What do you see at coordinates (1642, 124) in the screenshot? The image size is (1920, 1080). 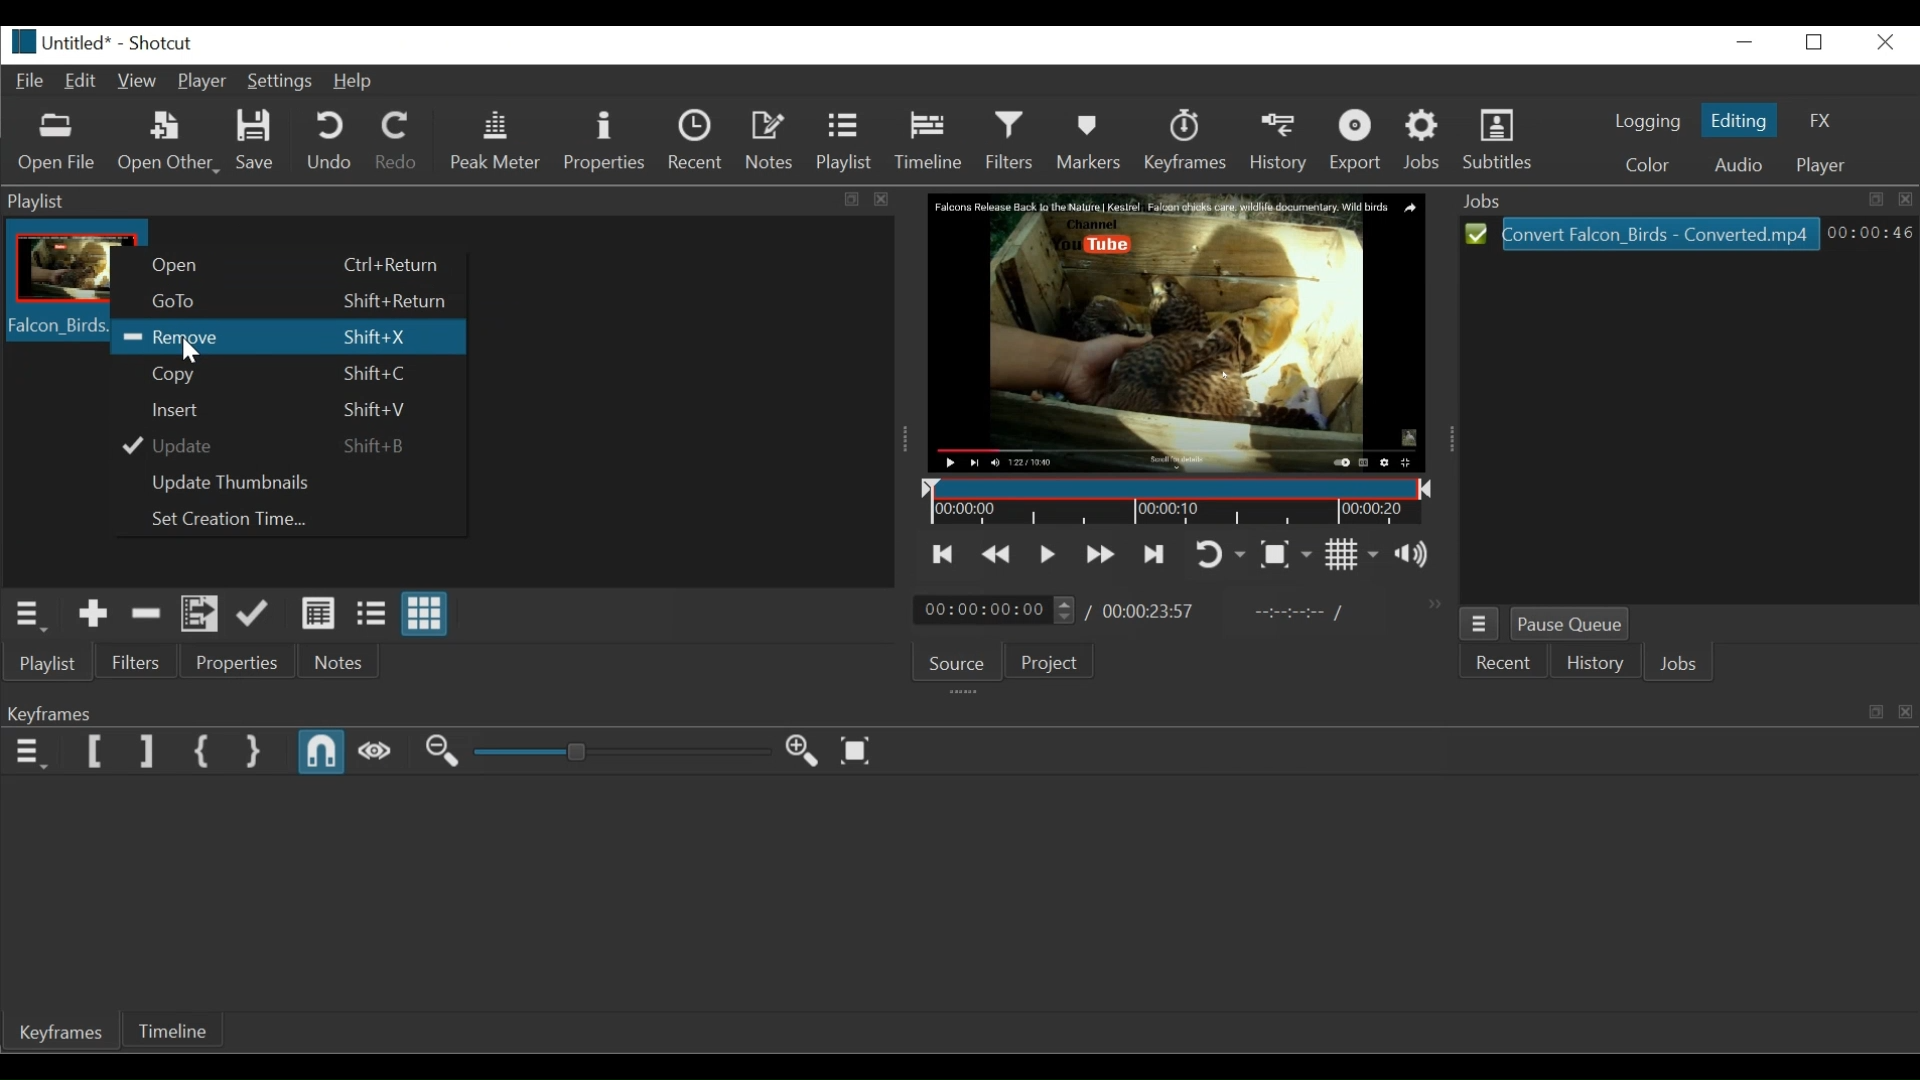 I see `Logging` at bounding box center [1642, 124].